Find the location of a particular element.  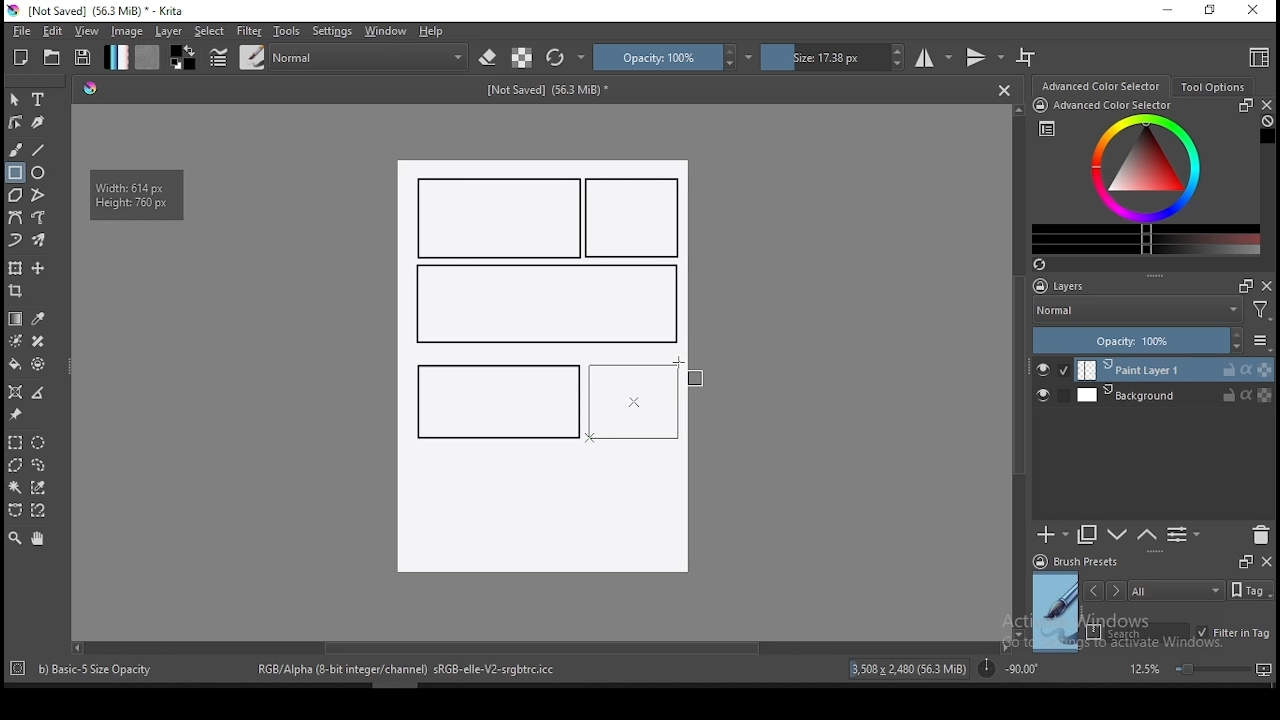

duplicate layer is located at coordinates (1088, 534).